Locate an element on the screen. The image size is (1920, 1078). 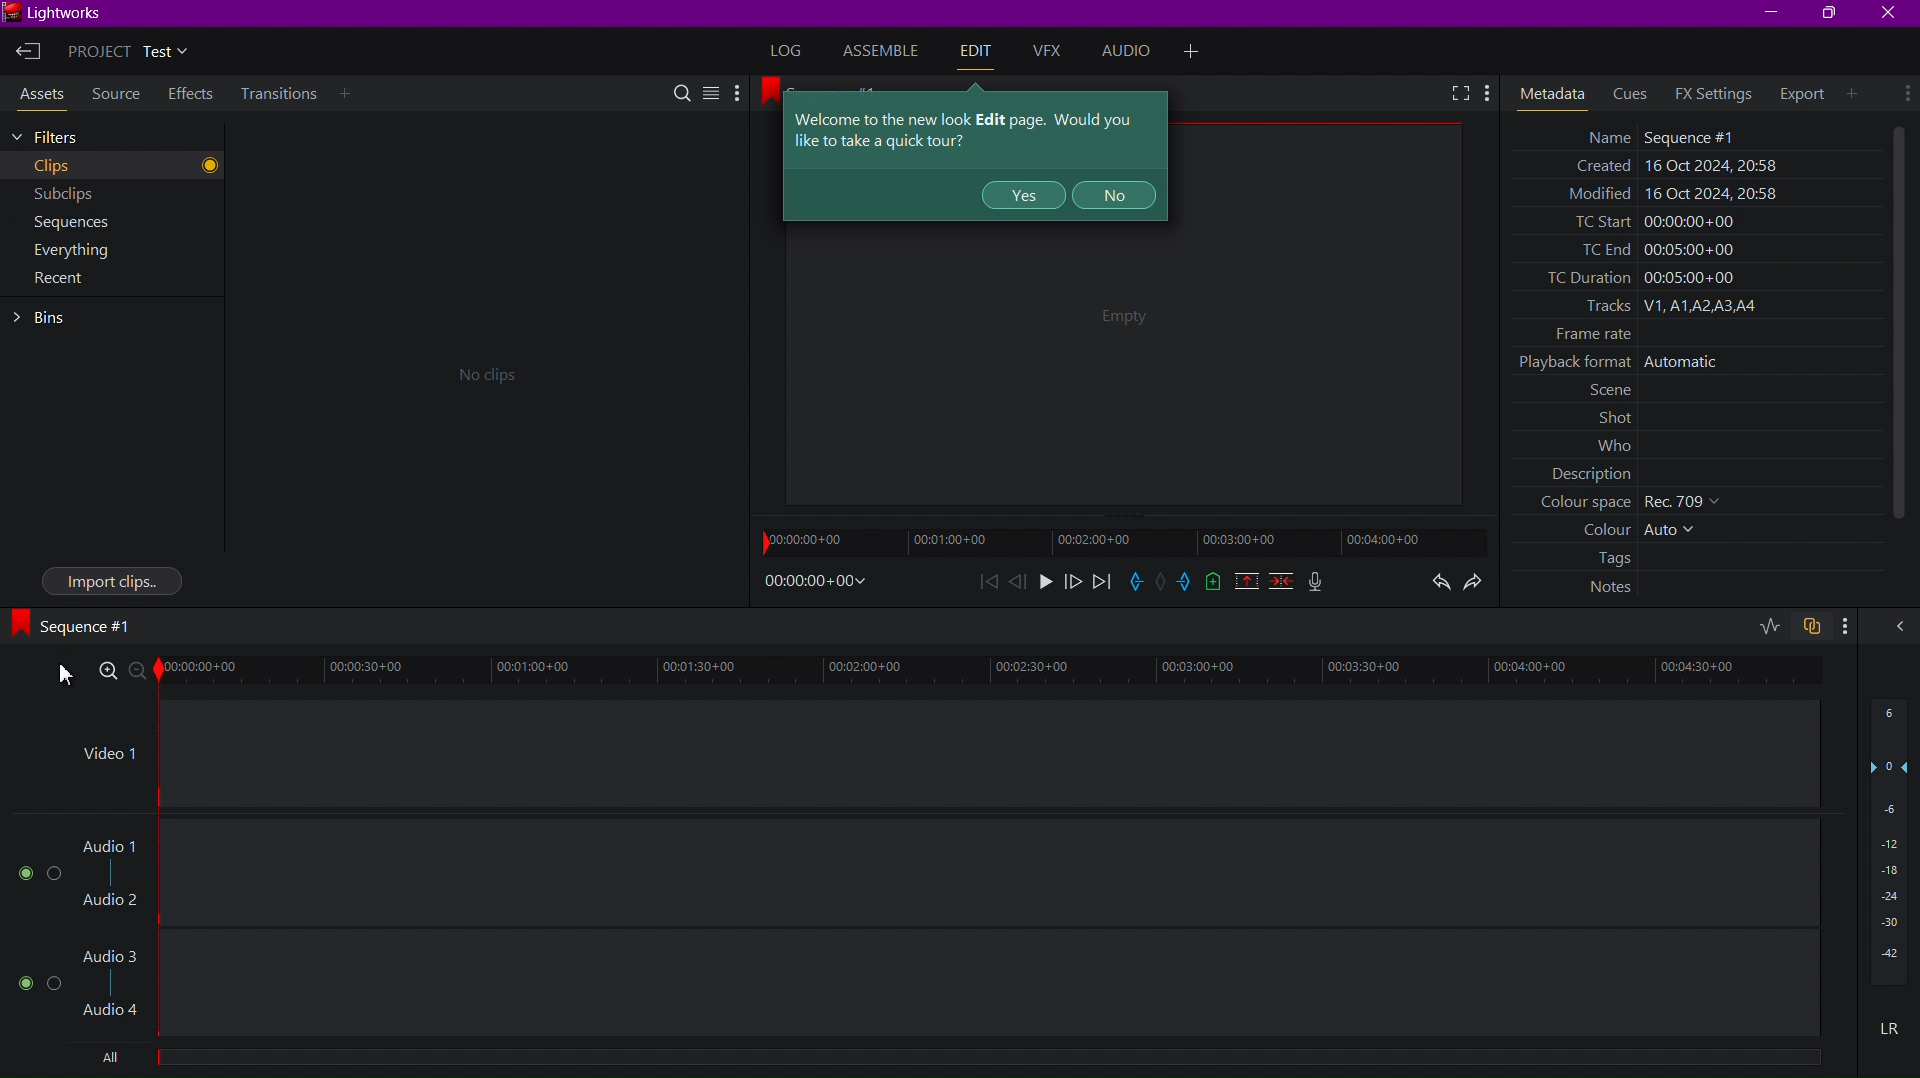
more is located at coordinates (1845, 627).